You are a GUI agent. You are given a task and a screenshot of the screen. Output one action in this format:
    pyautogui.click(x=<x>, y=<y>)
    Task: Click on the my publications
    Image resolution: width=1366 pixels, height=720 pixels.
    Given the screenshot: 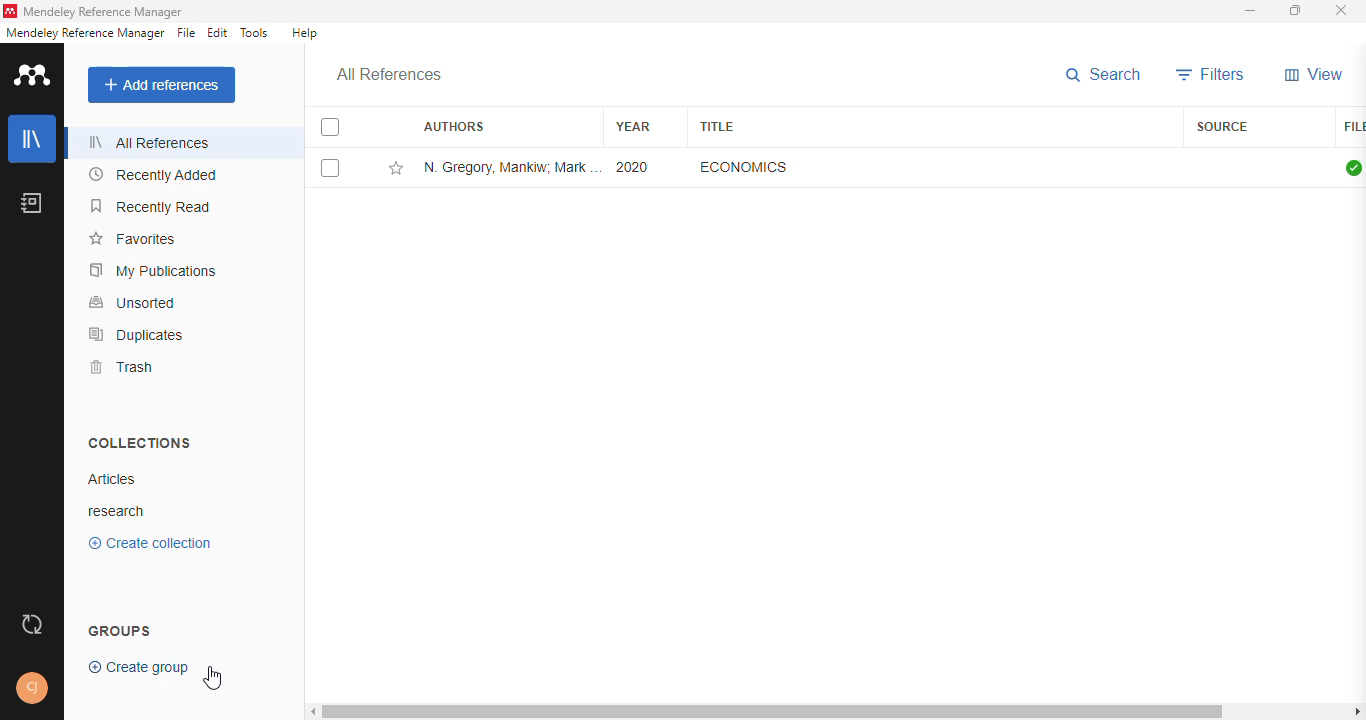 What is the action you would take?
    pyautogui.click(x=155, y=271)
    